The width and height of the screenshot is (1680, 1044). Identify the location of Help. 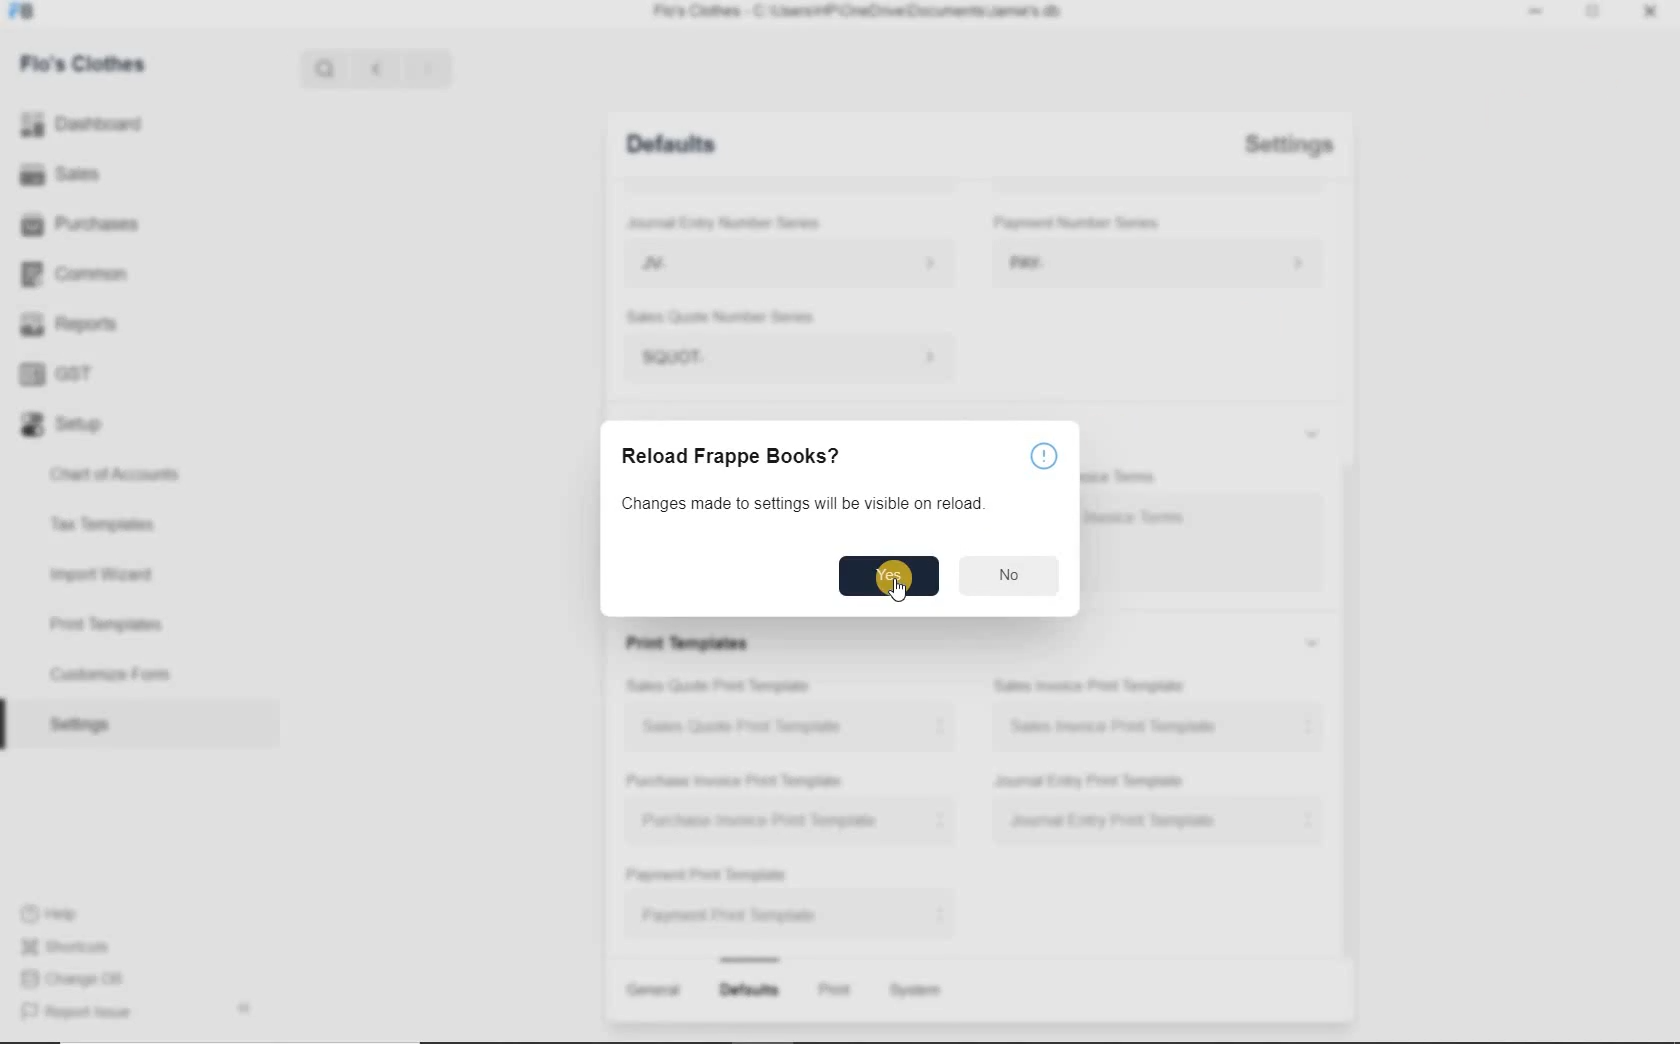
(56, 916).